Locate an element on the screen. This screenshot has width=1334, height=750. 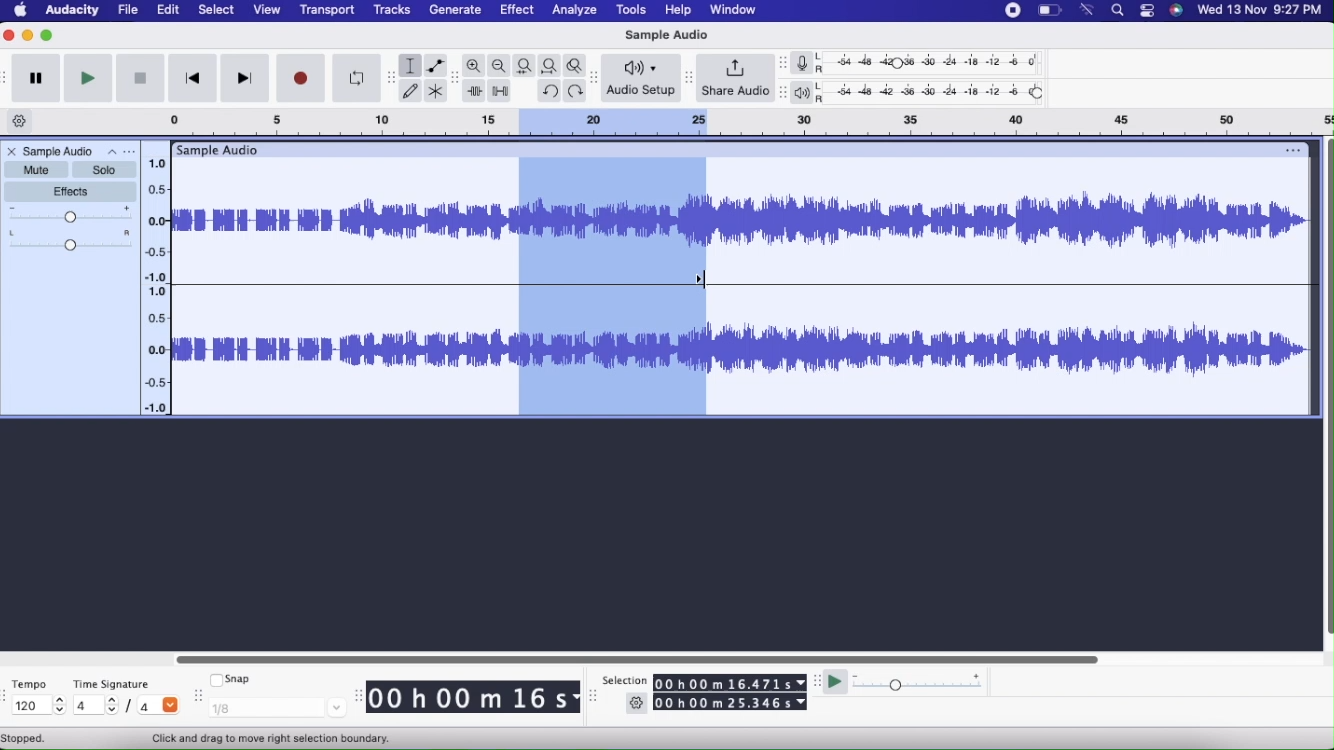
move toolbar is located at coordinates (356, 697).